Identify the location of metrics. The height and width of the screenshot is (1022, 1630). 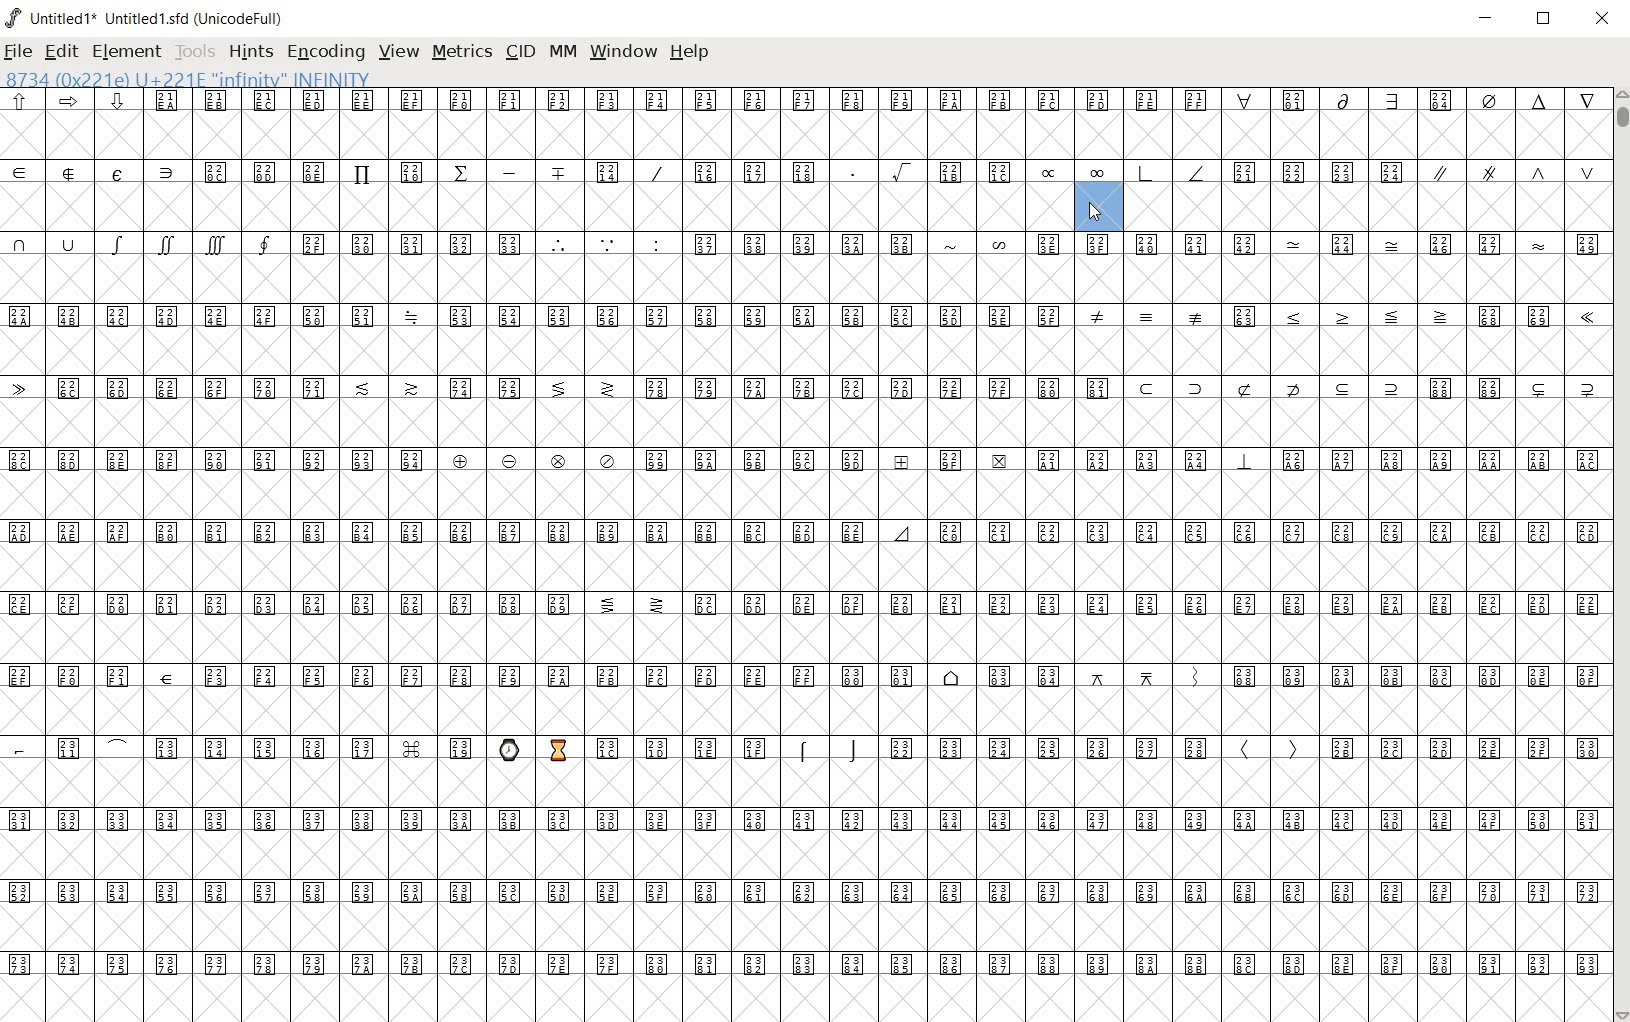
(464, 51).